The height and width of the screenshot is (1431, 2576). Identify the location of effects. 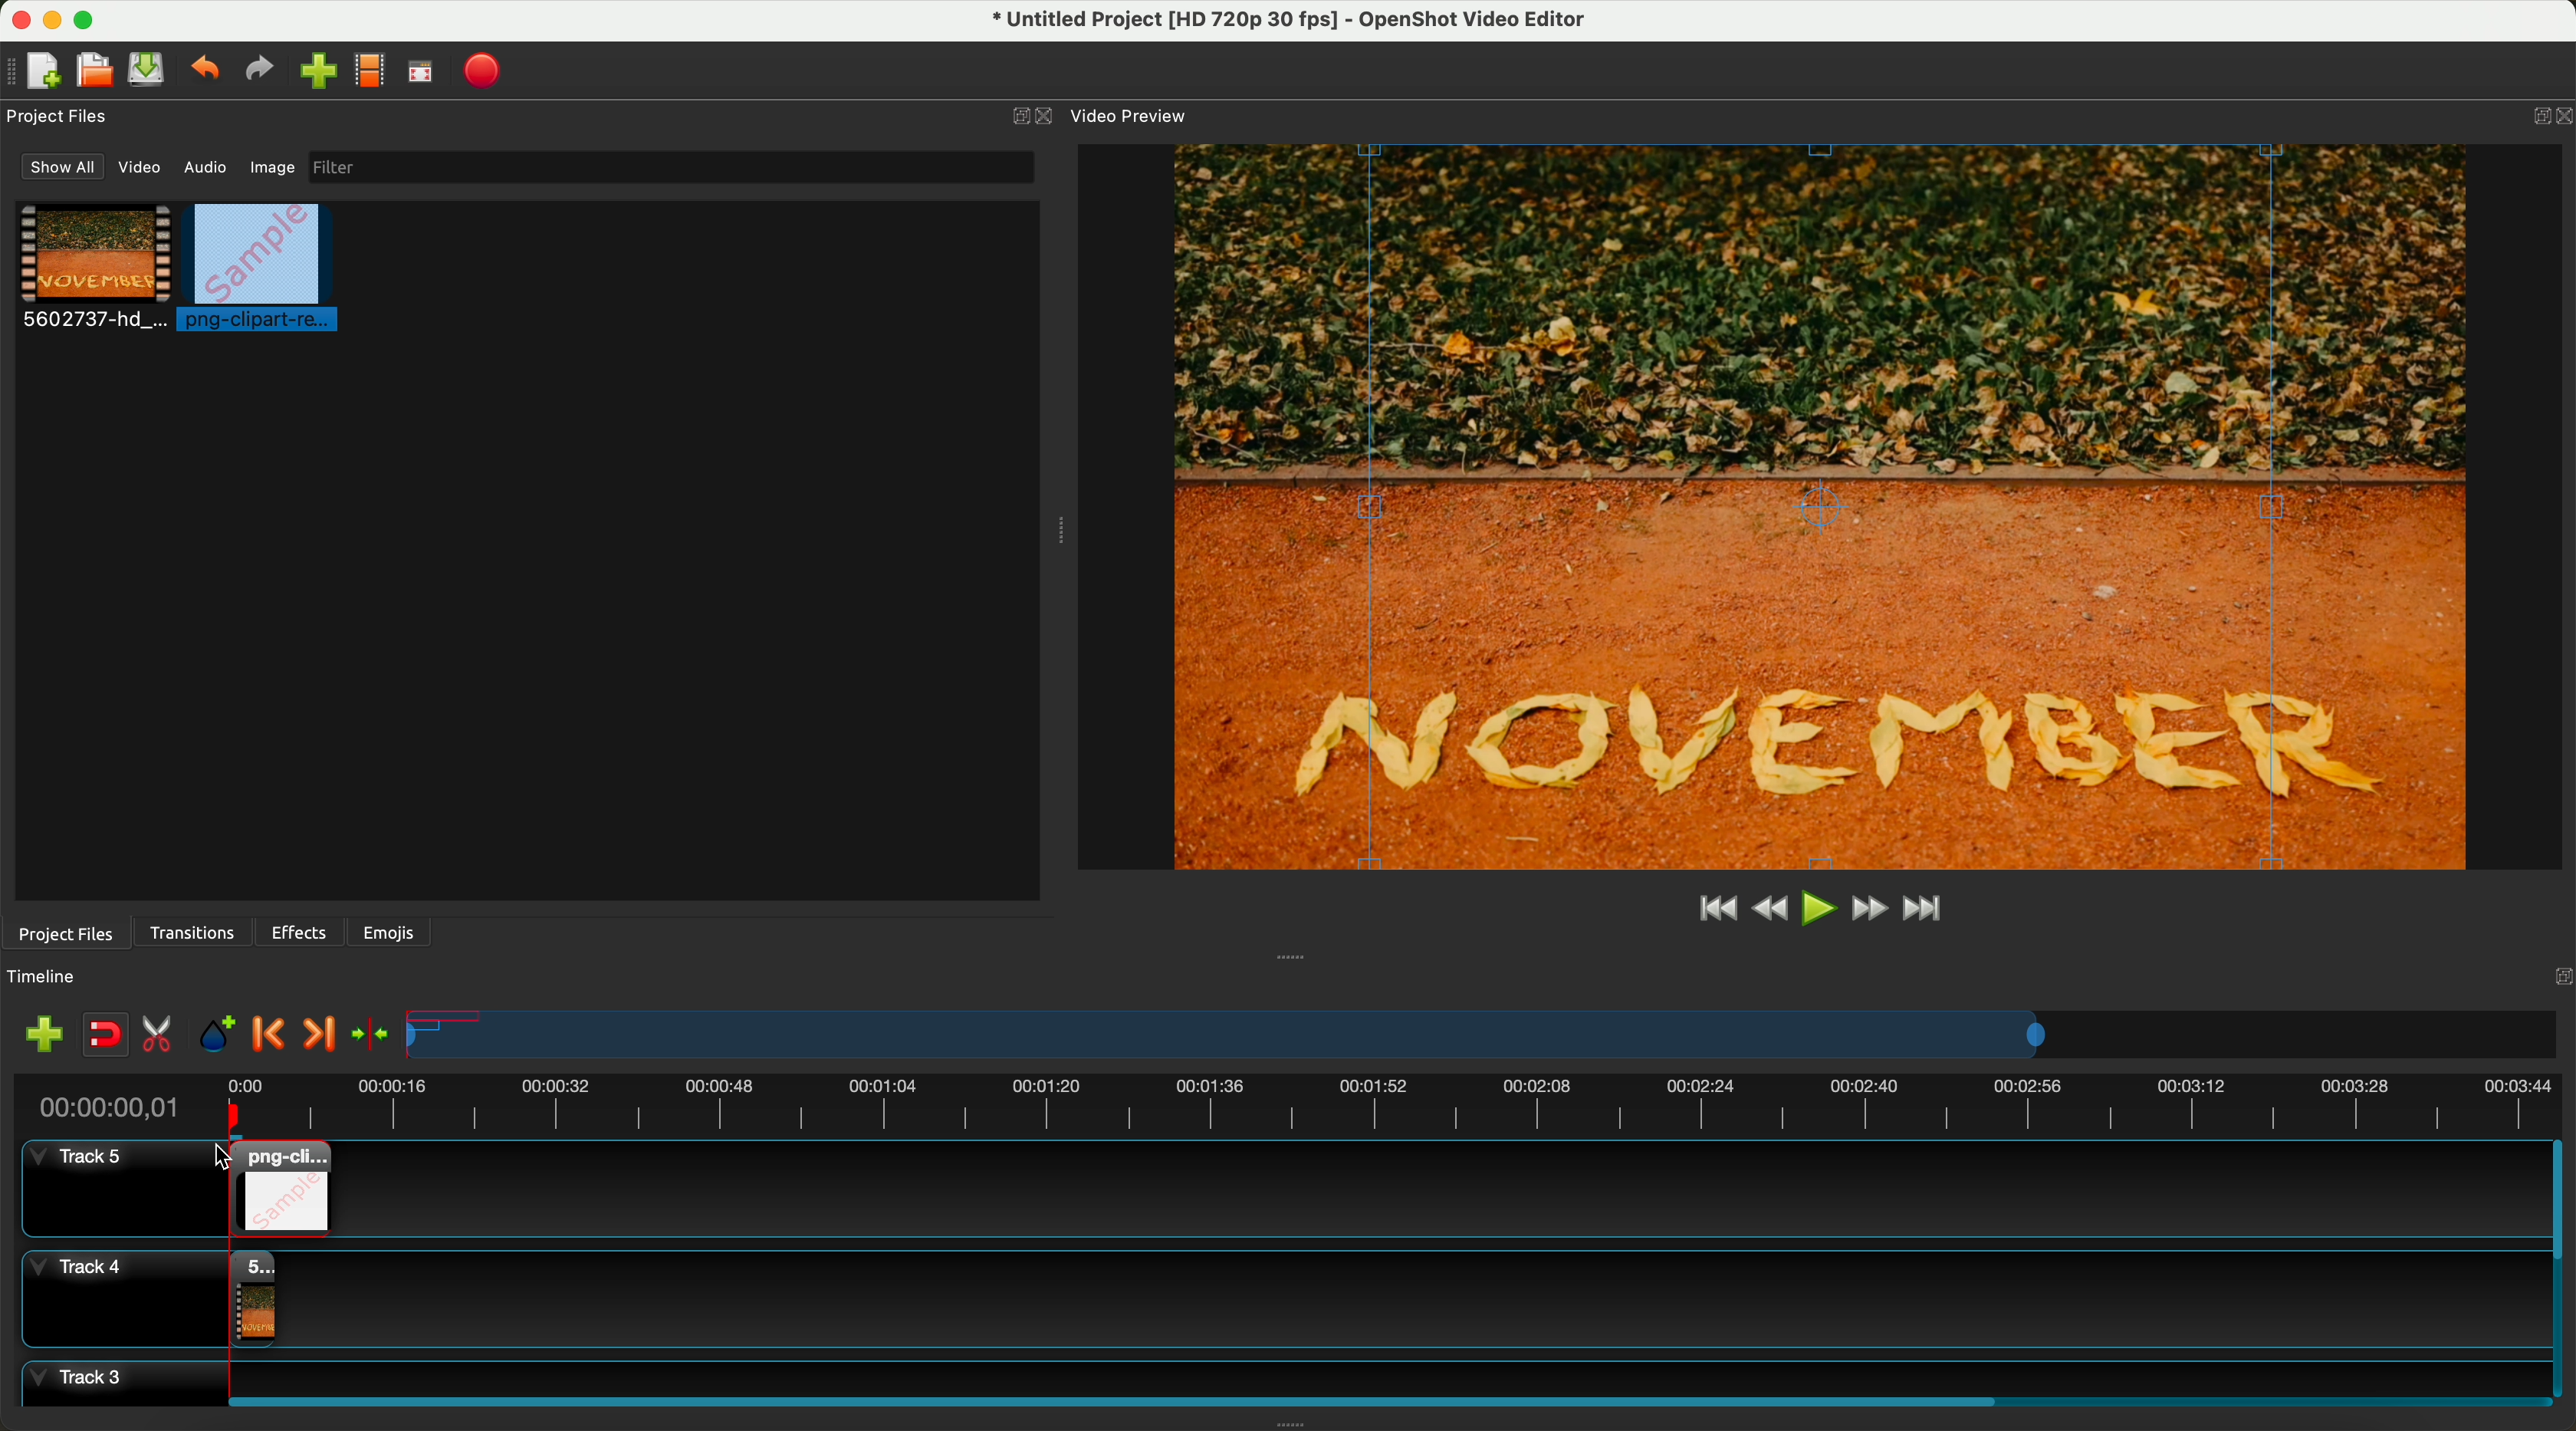
(301, 932).